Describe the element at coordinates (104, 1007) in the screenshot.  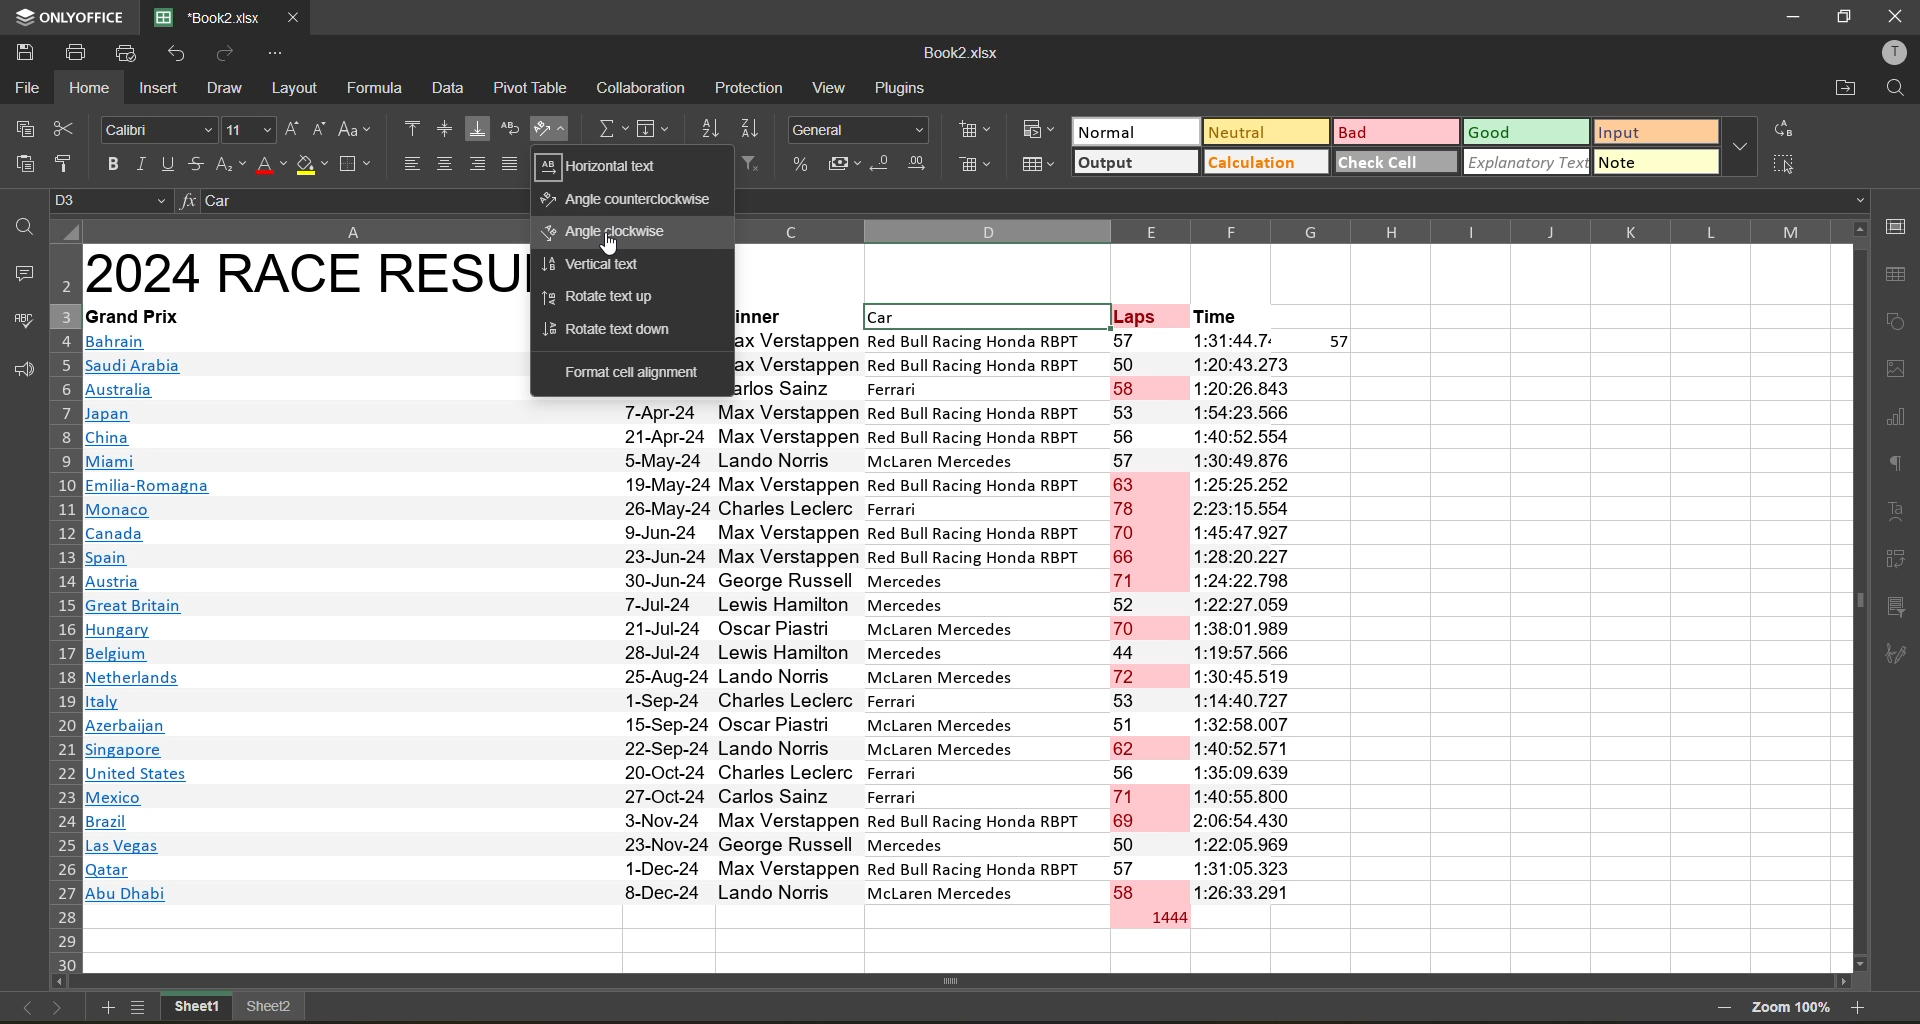
I see `add new sheet` at that location.